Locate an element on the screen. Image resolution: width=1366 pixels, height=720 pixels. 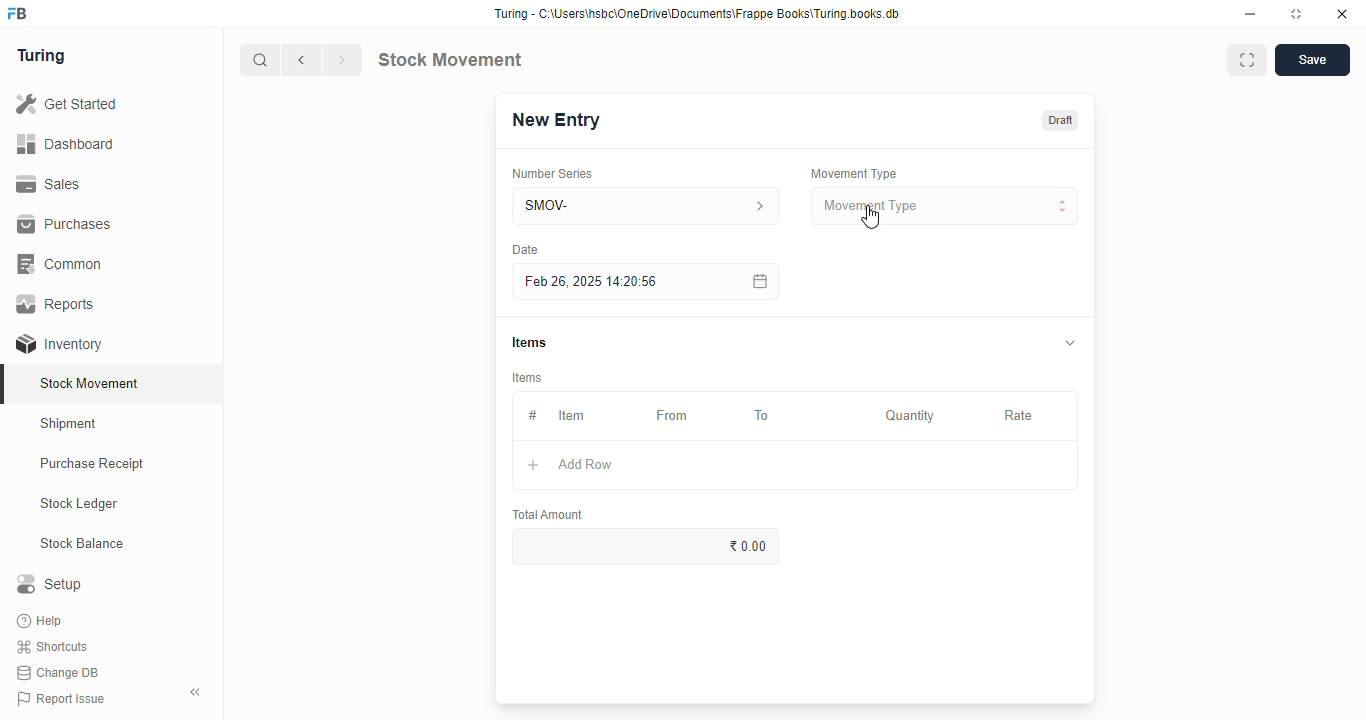
close is located at coordinates (1342, 14).